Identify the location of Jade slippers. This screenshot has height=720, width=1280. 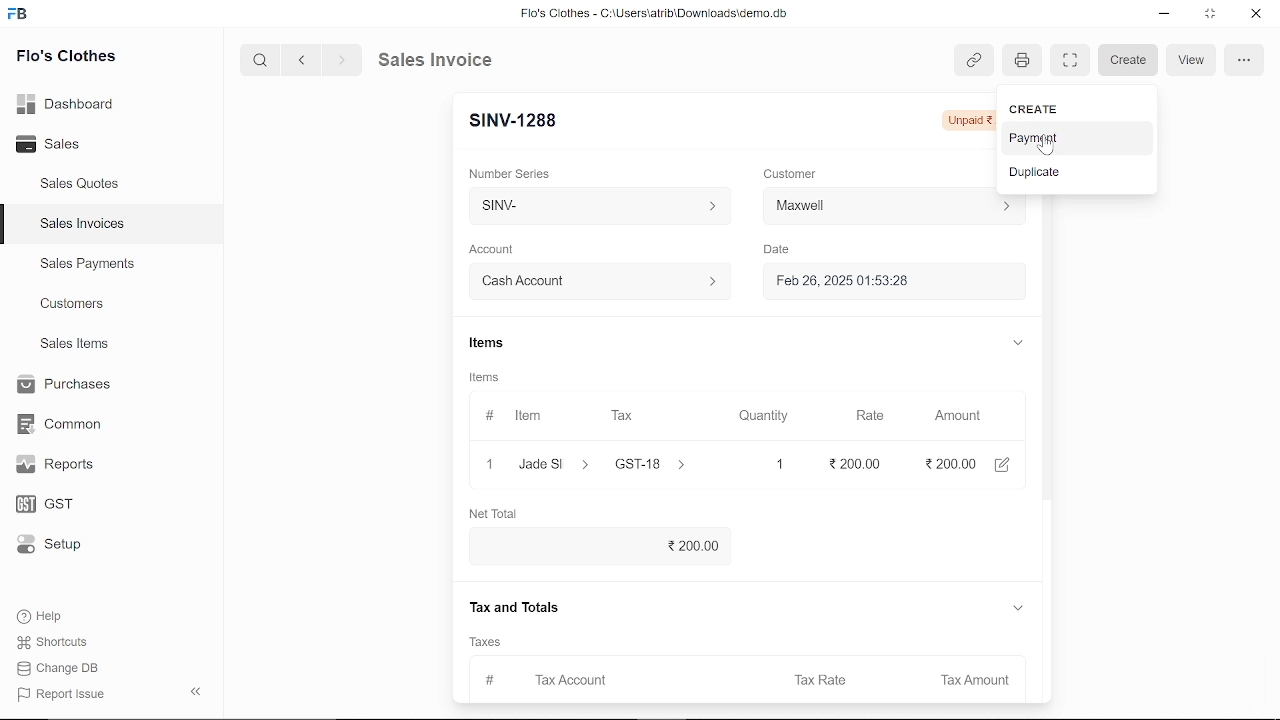
(555, 464).